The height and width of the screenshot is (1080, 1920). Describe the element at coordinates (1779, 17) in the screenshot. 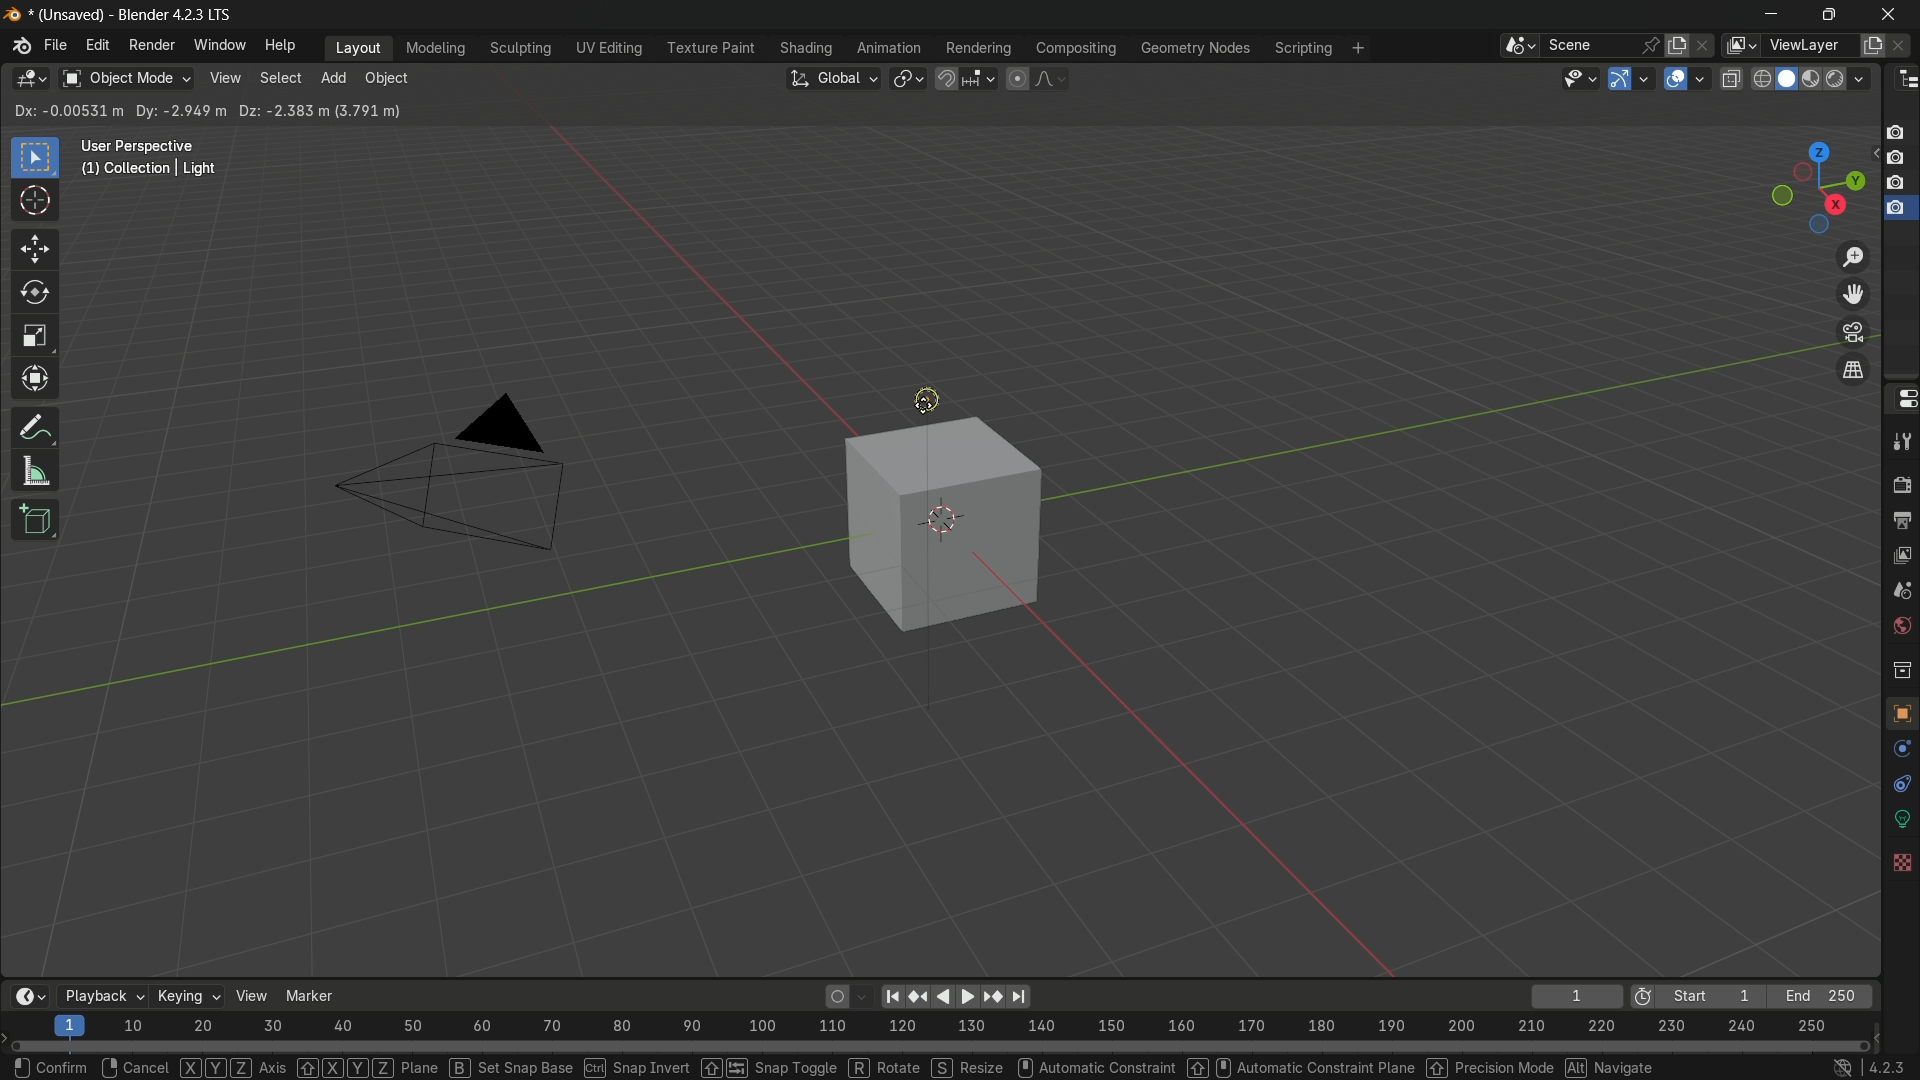

I see `minimize` at that location.